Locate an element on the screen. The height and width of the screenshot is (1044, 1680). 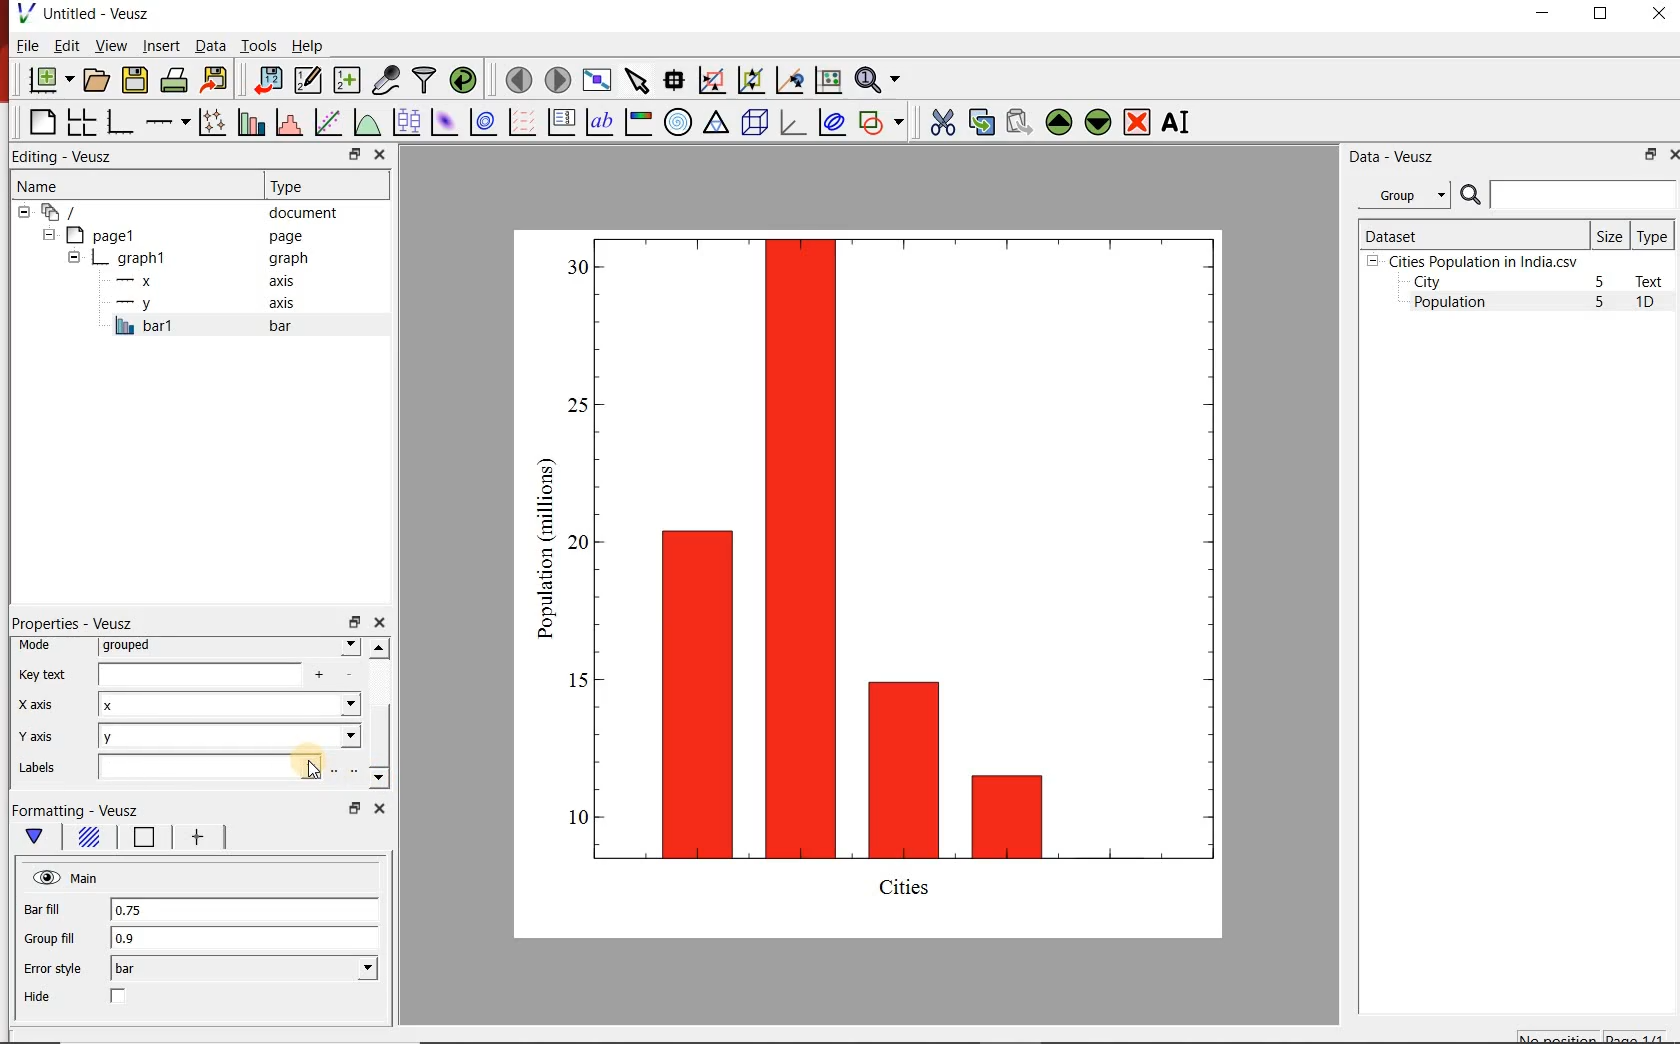
graph1 is located at coordinates (893, 579).